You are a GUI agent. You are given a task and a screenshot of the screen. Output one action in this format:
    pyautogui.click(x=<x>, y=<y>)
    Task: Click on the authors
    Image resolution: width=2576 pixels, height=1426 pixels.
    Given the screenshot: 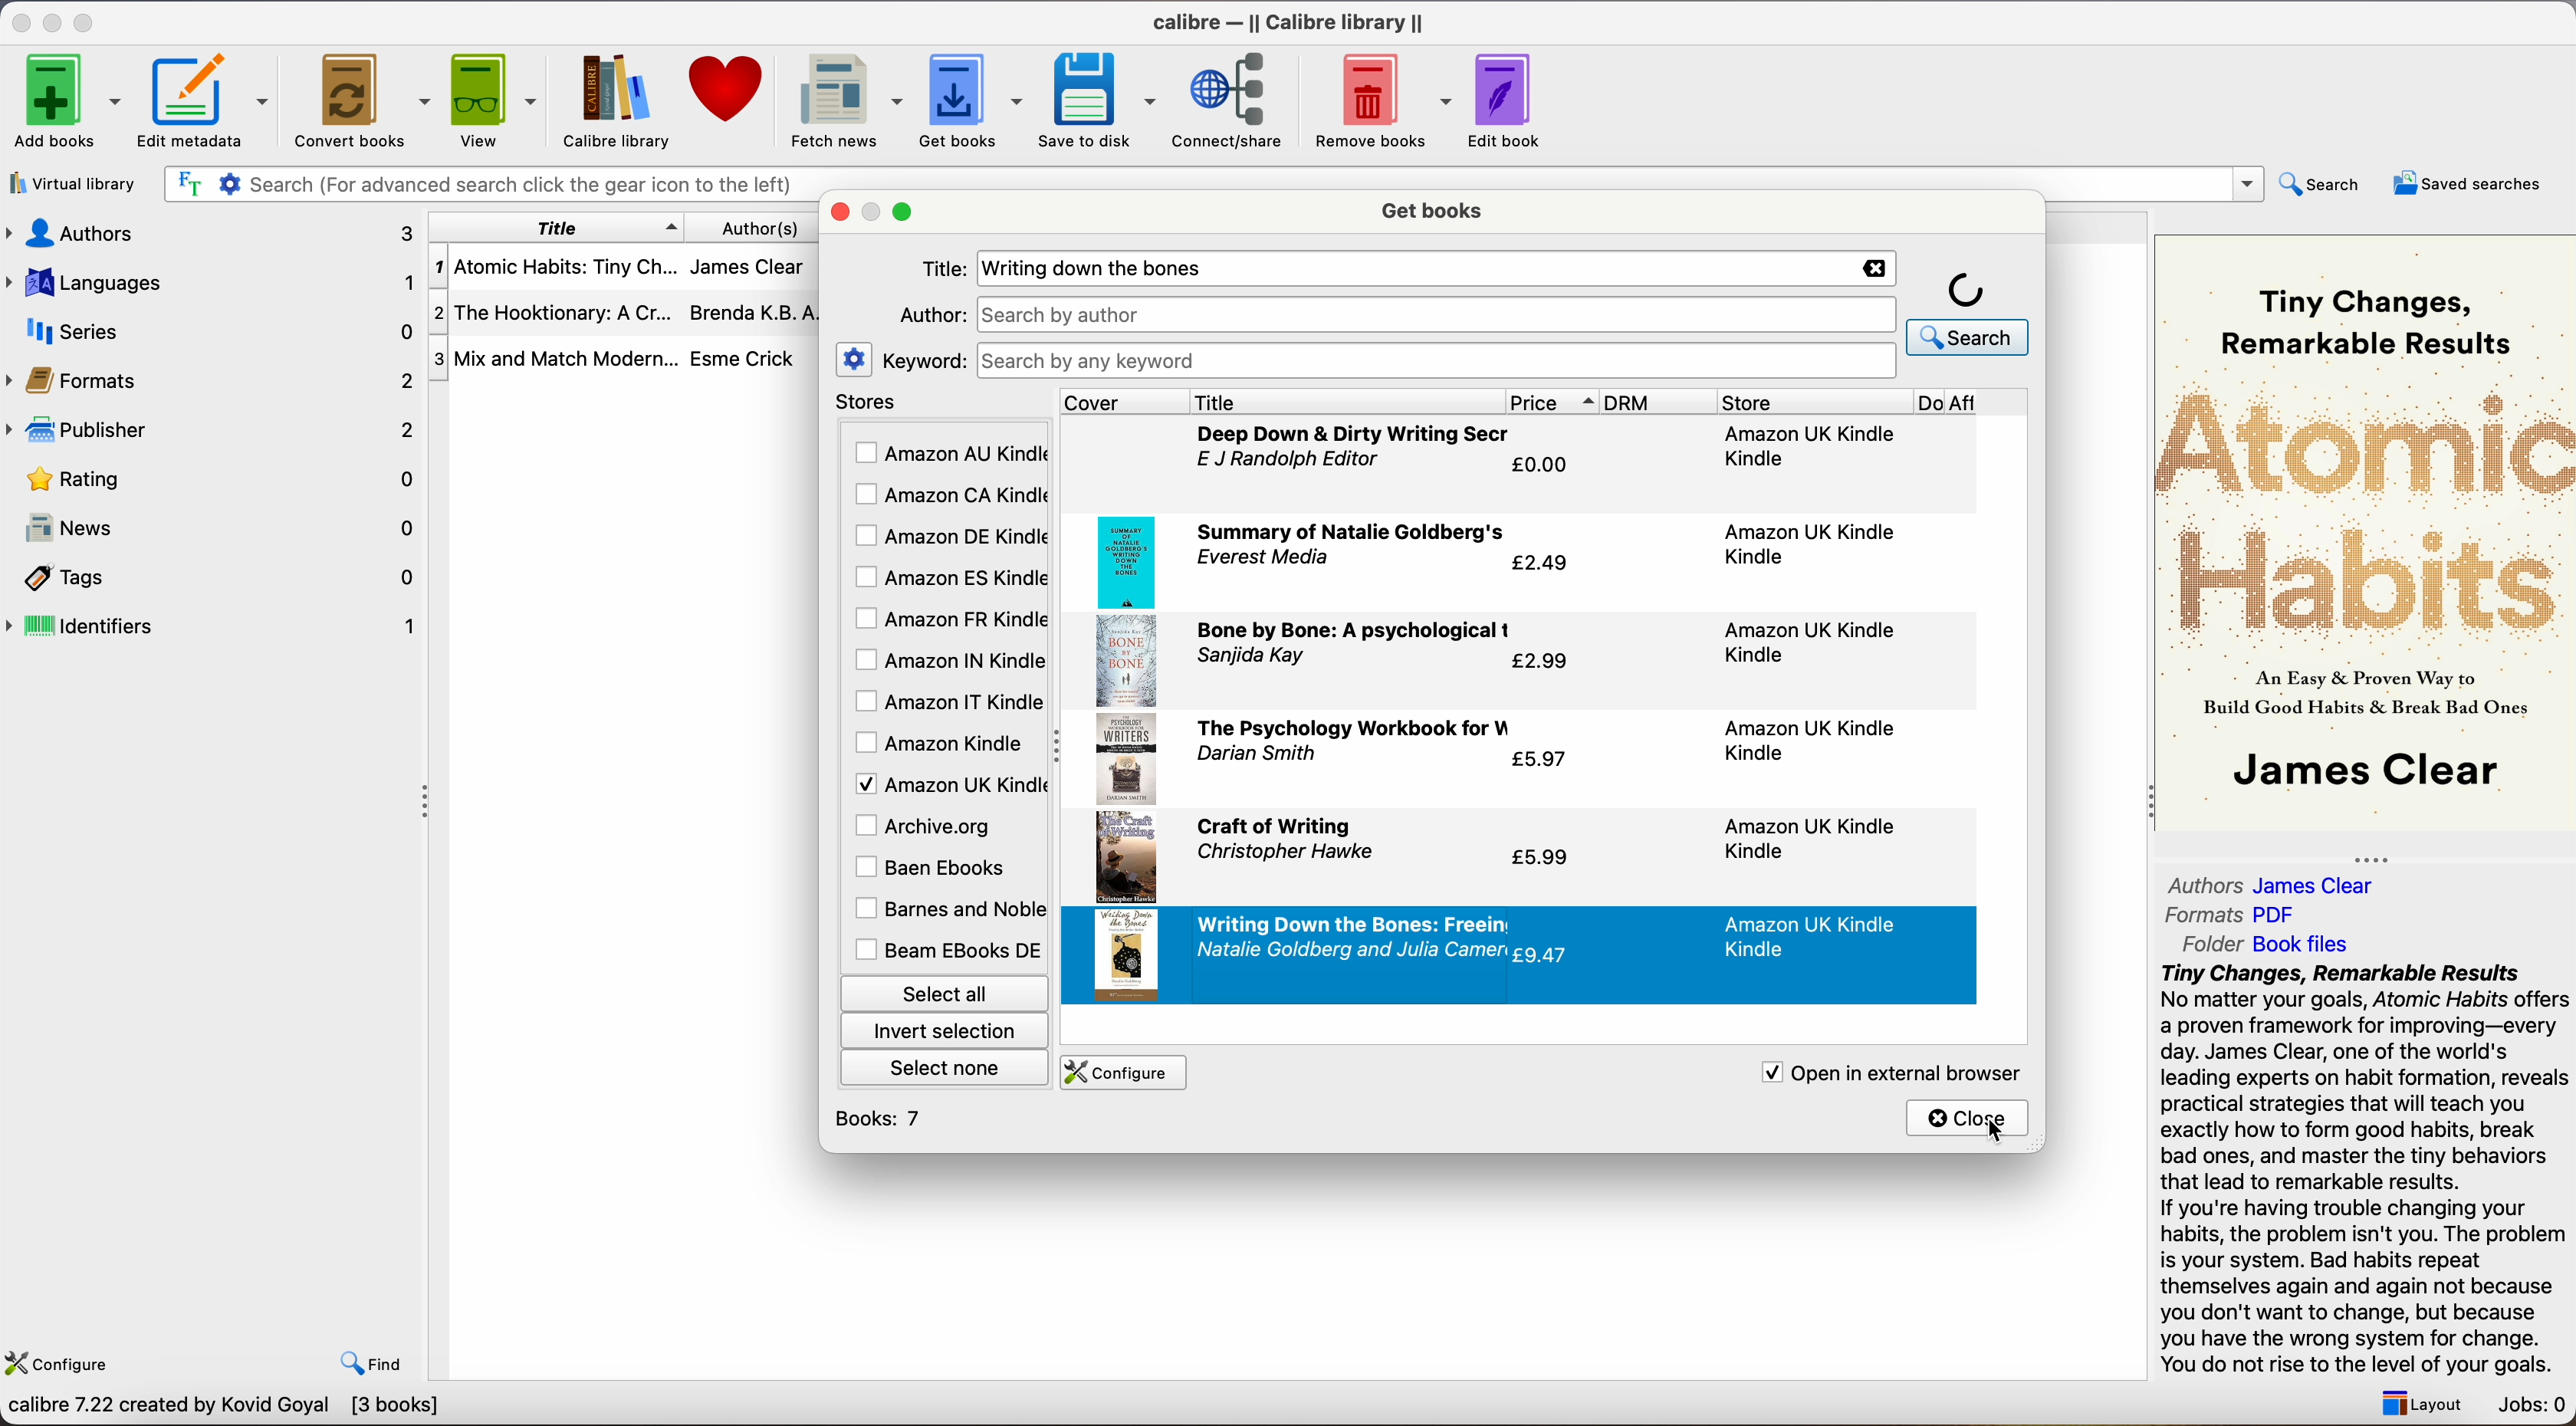 What is the action you would take?
    pyautogui.click(x=208, y=232)
    